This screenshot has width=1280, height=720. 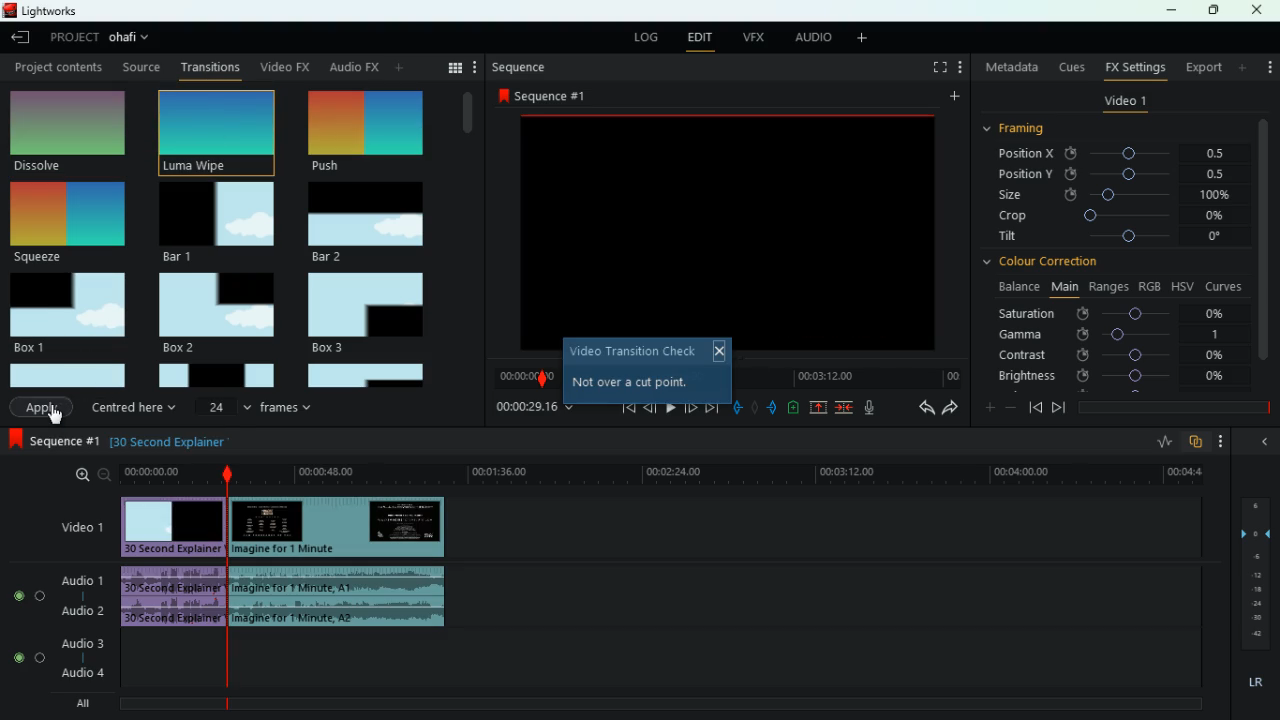 I want to click on box 3, so click(x=367, y=313).